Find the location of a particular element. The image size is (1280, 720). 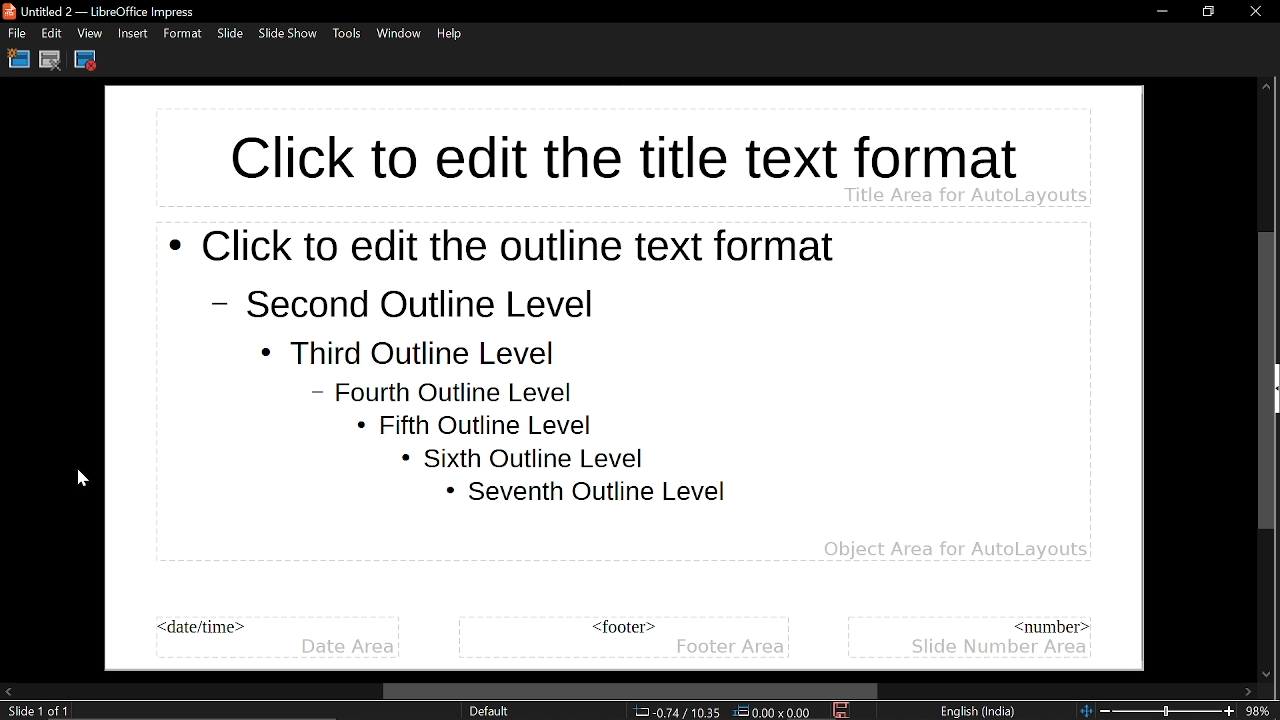

Change zoom is located at coordinates (1159, 712).